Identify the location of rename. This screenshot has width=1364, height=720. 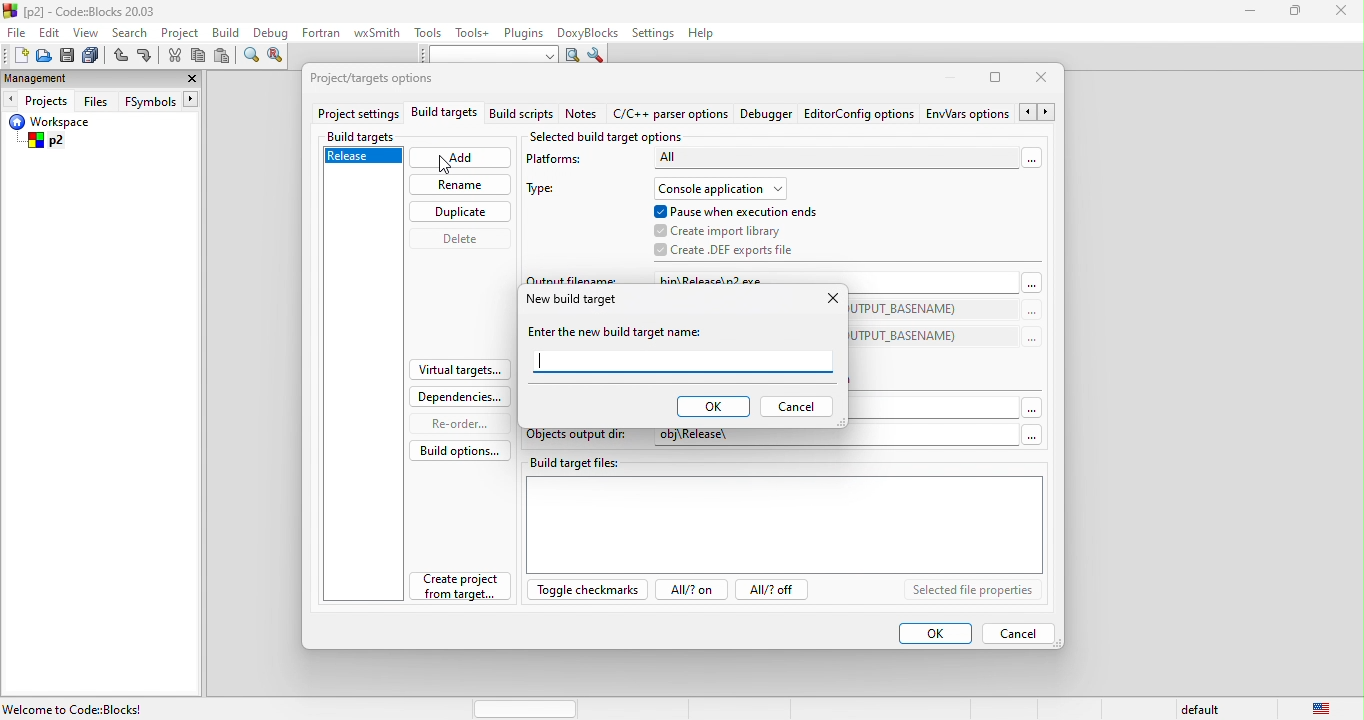
(460, 187).